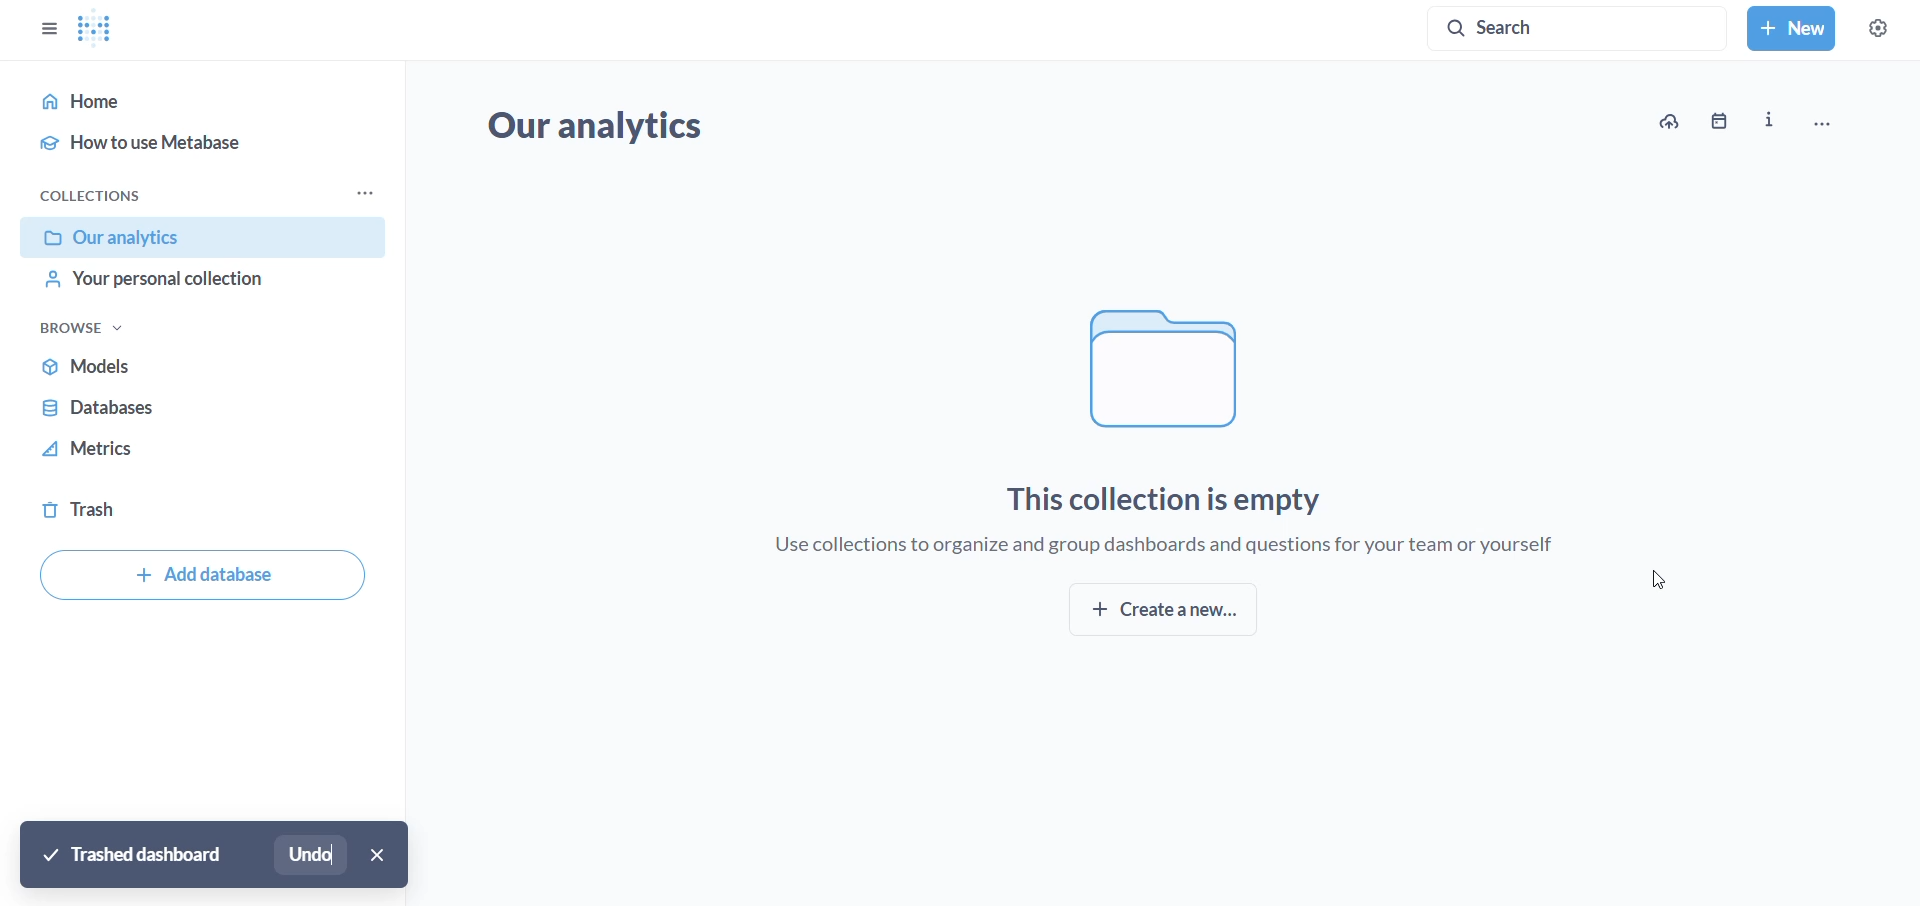  I want to click on metrics, so click(187, 457).